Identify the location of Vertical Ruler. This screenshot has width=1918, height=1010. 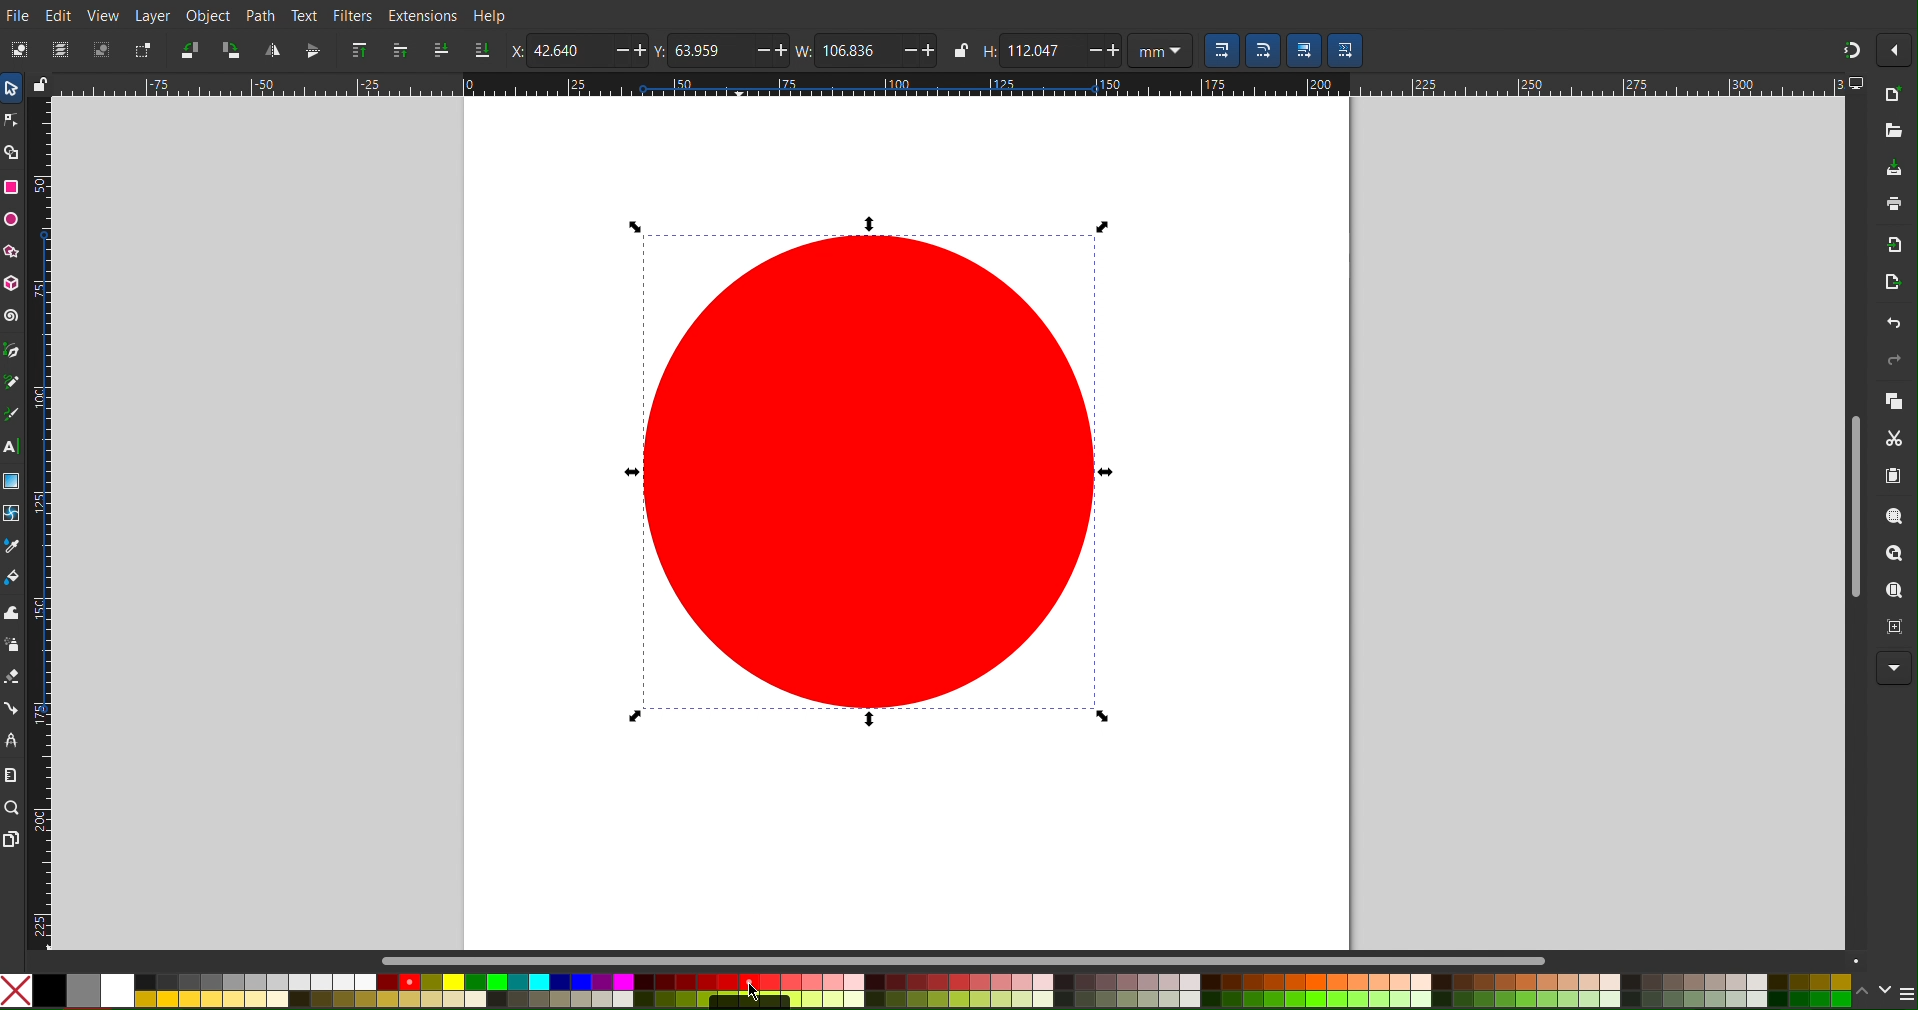
(40, 523).